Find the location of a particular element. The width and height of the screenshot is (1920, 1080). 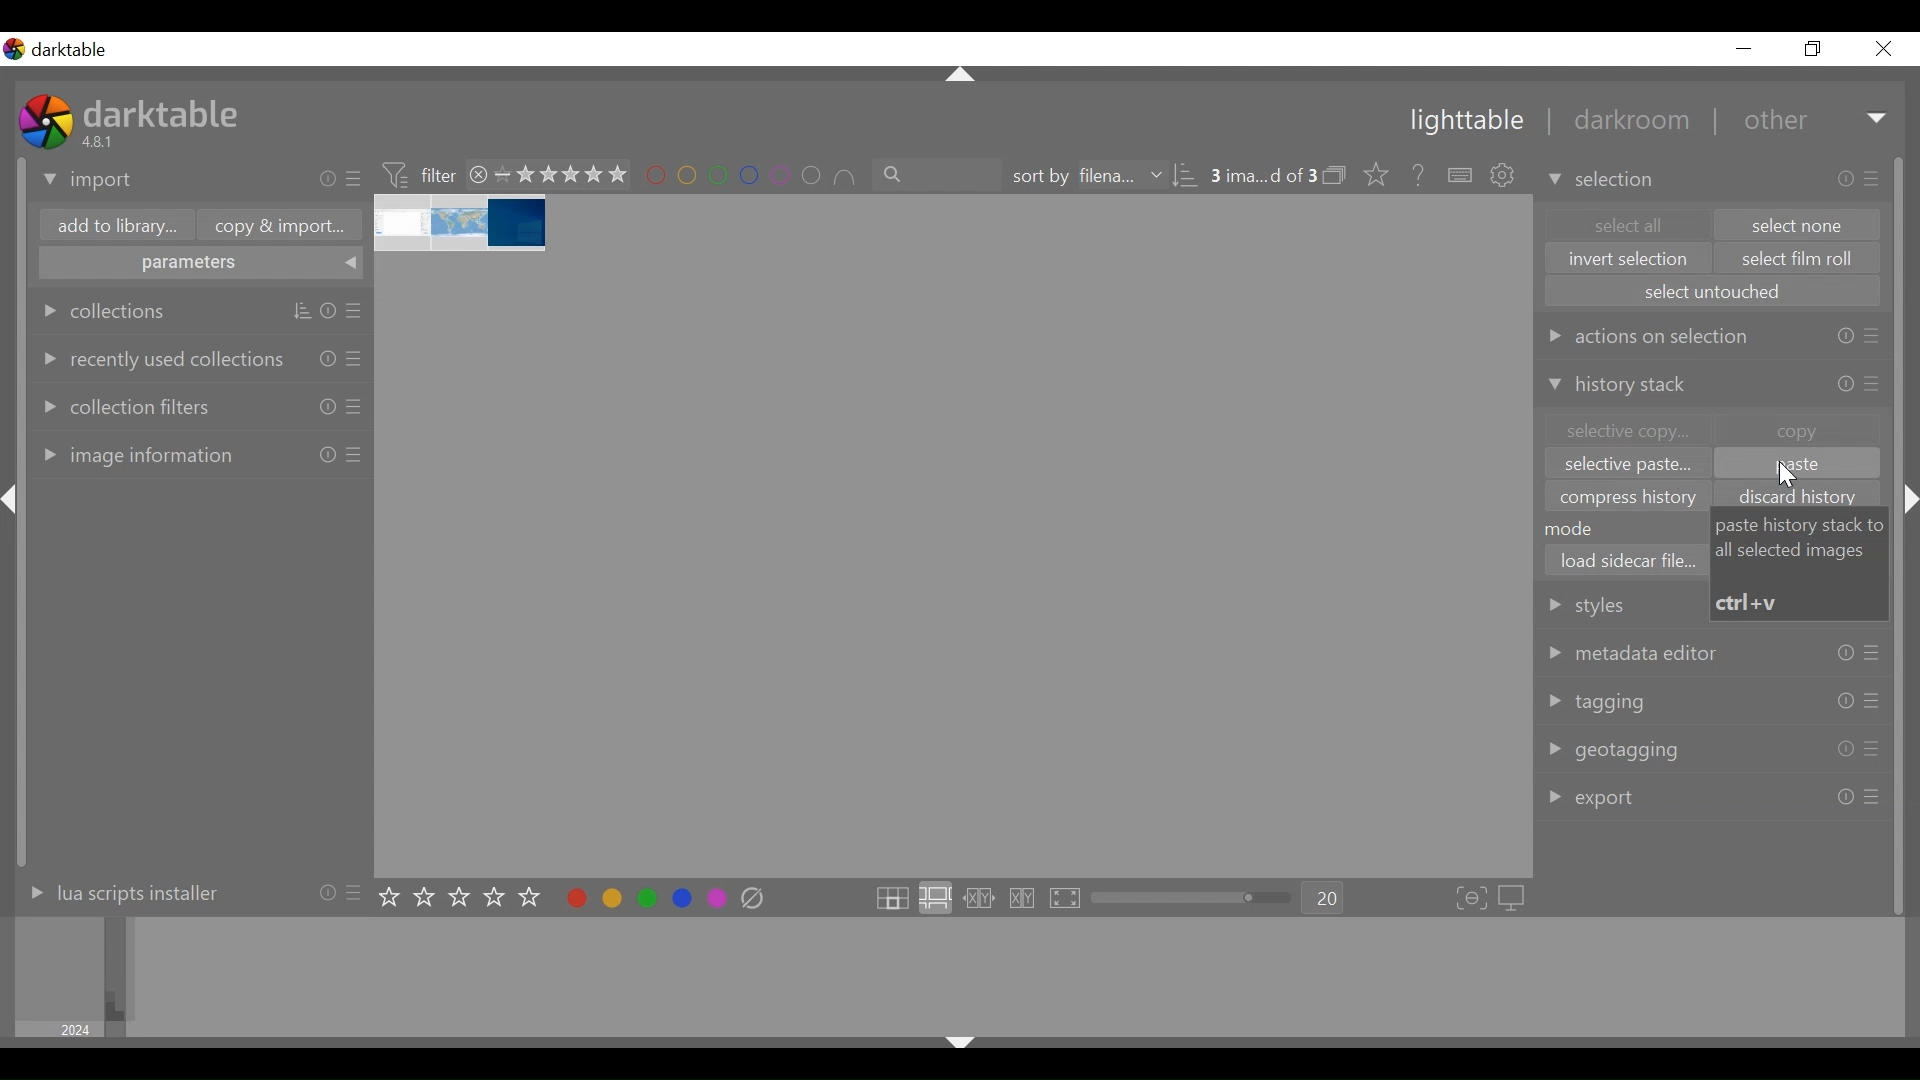

minimize is located at coordinates (1744, 49).